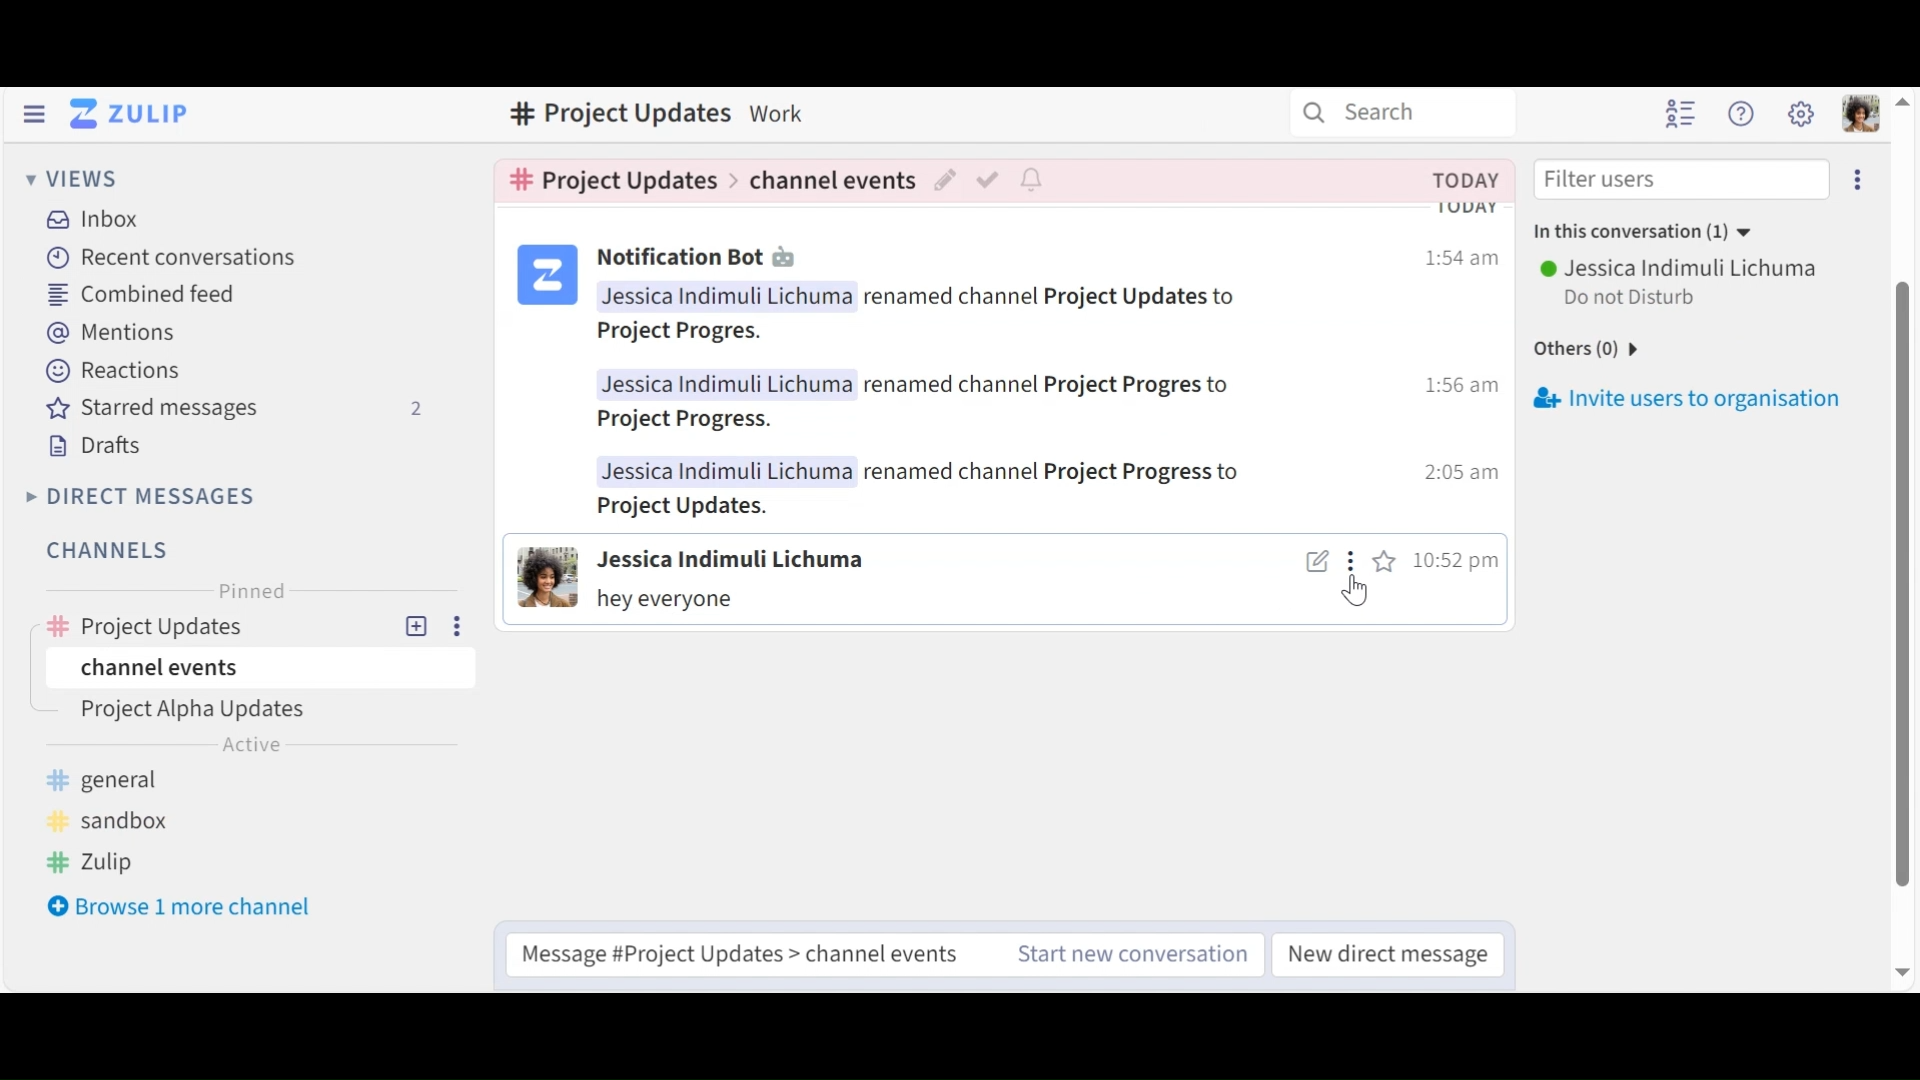 The height and width of the screenshot is (1080, 1920). What do you see at coordinates (1630, 296) in the screenshot?
I see `Status` at bounding box center [1630, 296].